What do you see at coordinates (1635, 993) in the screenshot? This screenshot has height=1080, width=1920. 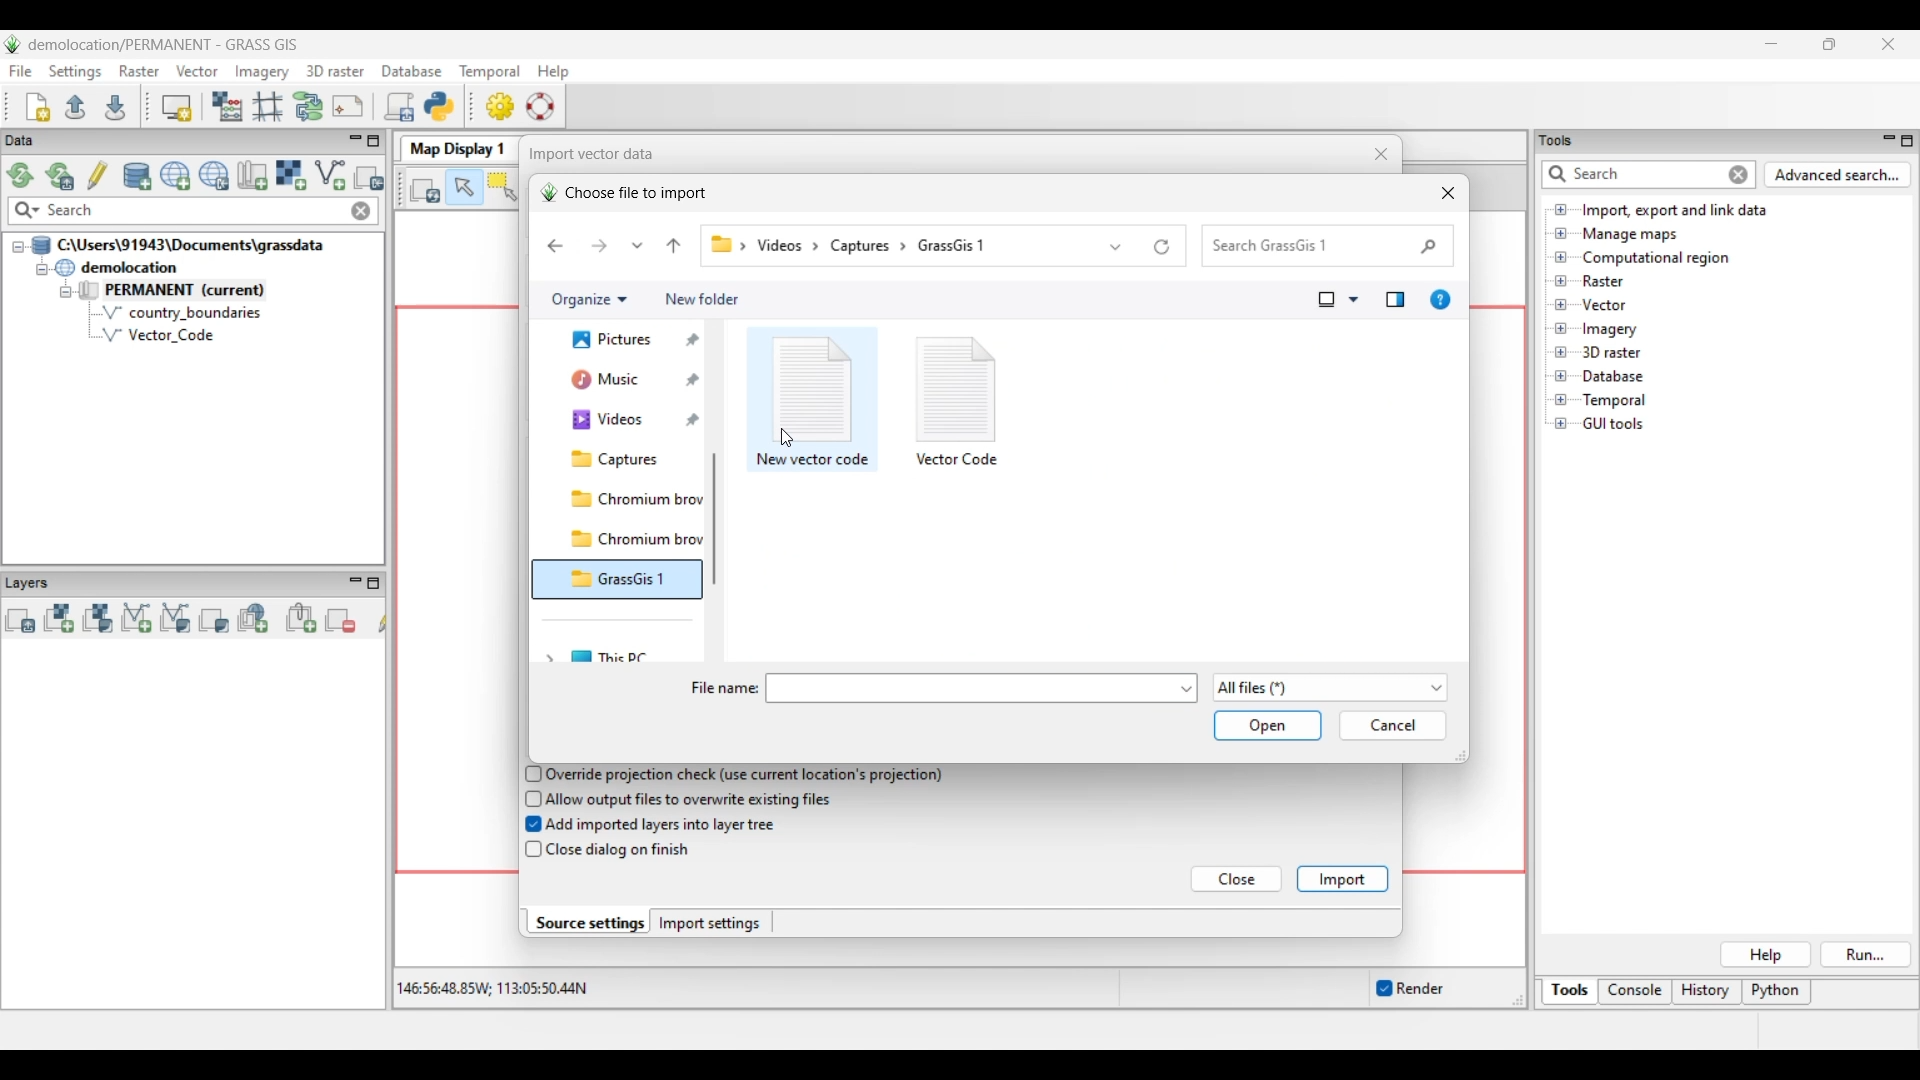 I see `Console` at bounding box center [1635, 993].